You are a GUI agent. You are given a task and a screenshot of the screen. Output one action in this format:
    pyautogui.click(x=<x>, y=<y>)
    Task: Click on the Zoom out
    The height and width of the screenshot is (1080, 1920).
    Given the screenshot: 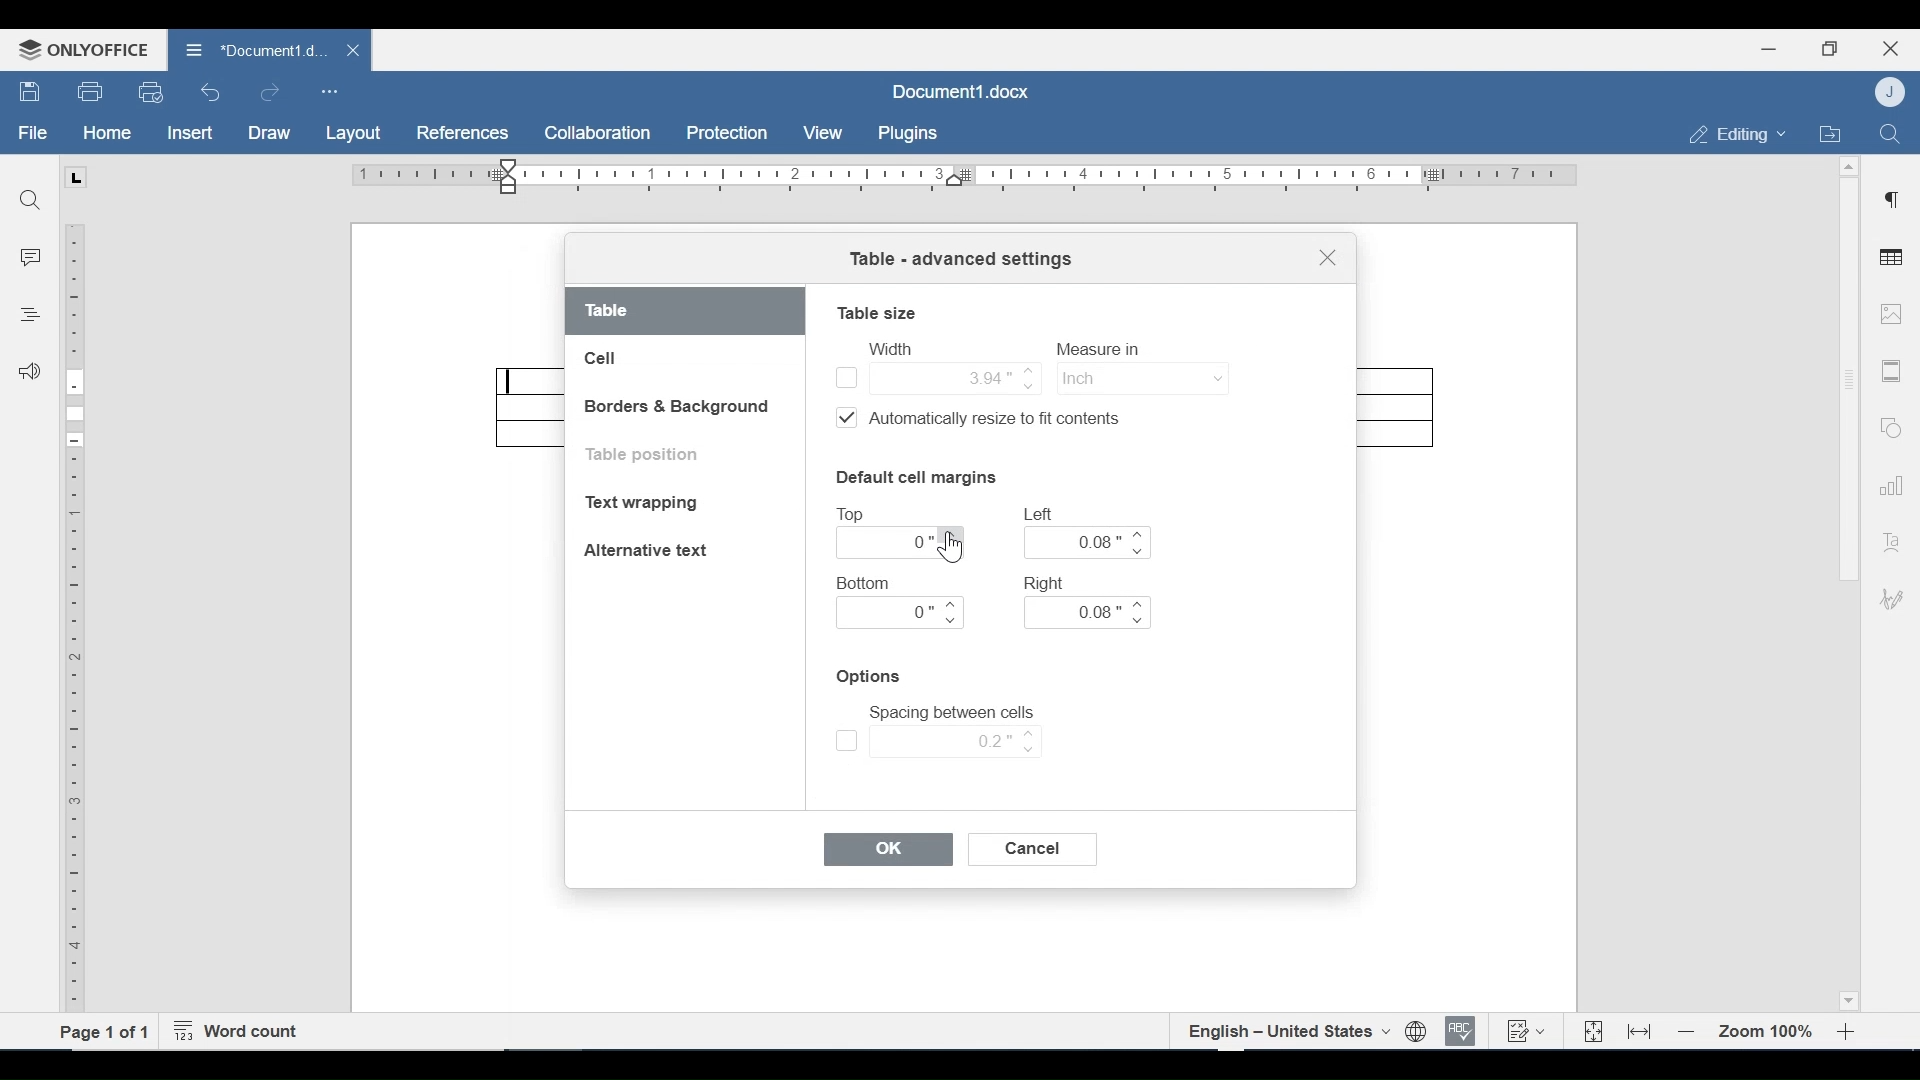 What is the action you would take?
    pyautogui.click(x=1687, y=1033)
    